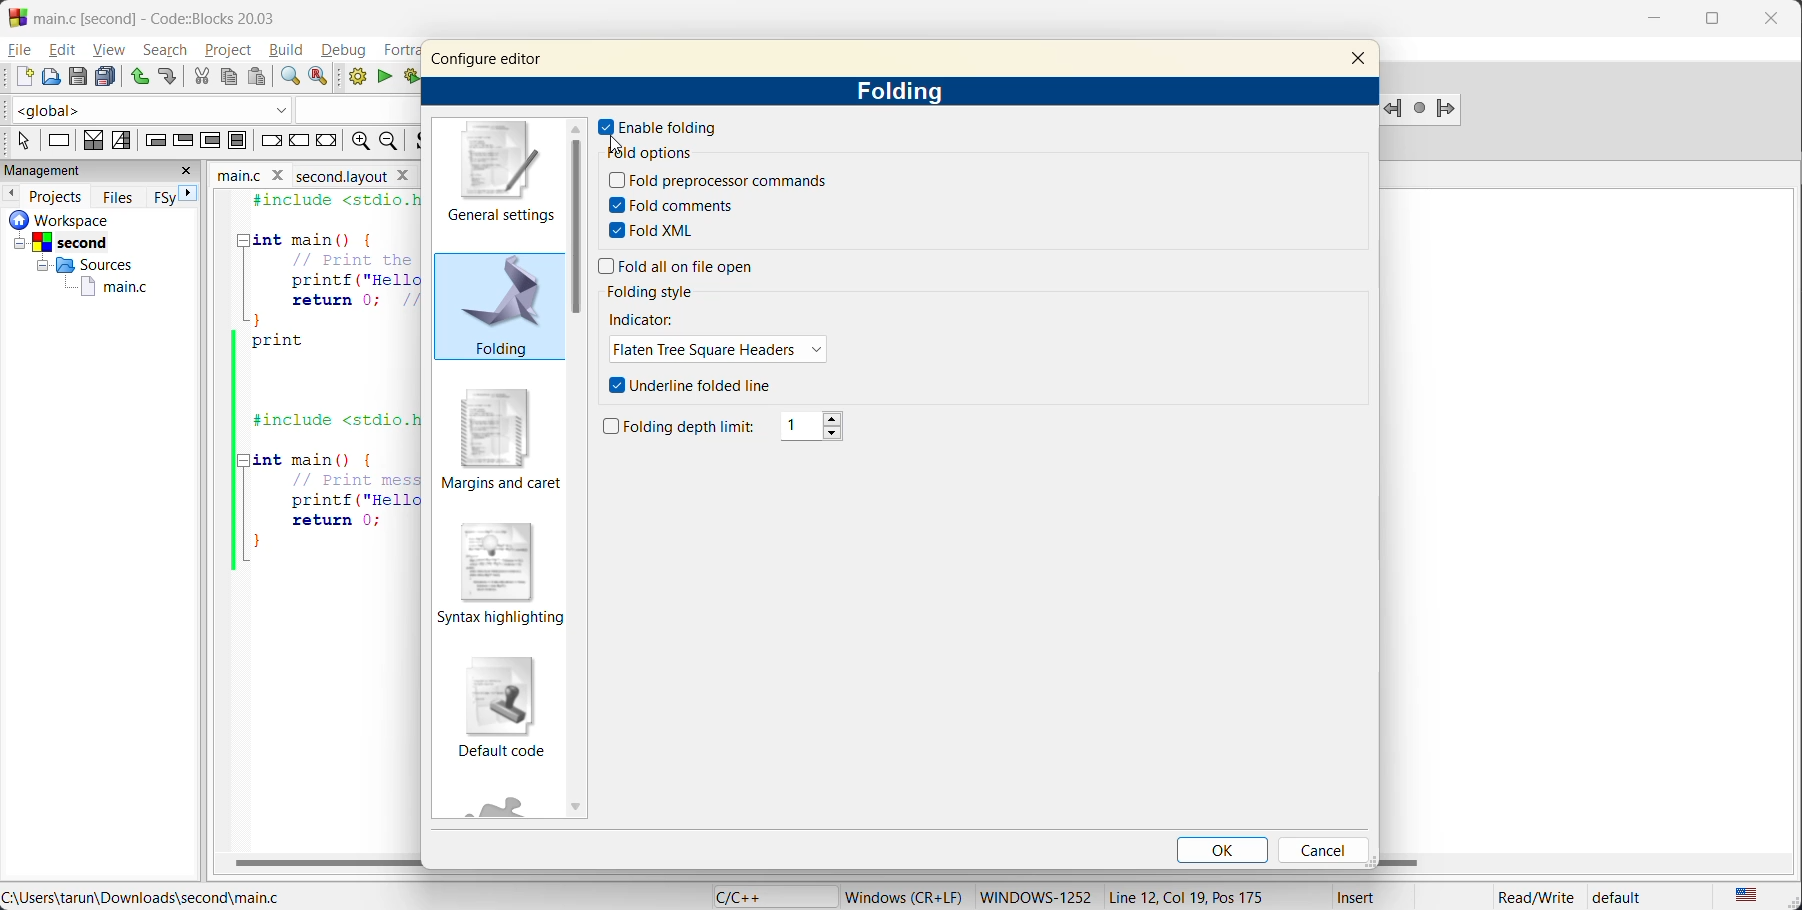  I want to click on configure editor, so click(496, 59).